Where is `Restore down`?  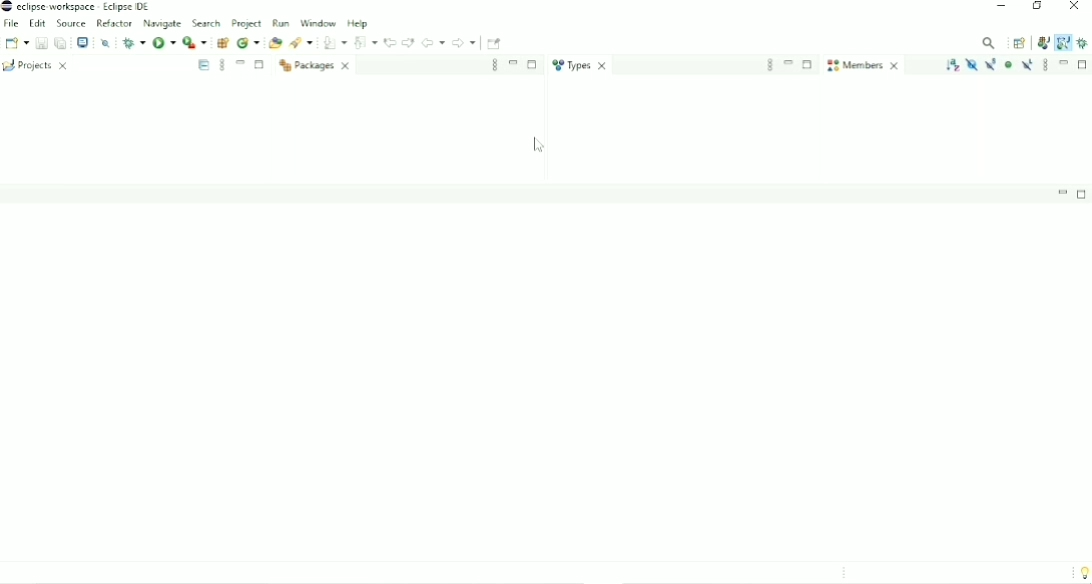 Restore down is located at coordinates (1036, 8).